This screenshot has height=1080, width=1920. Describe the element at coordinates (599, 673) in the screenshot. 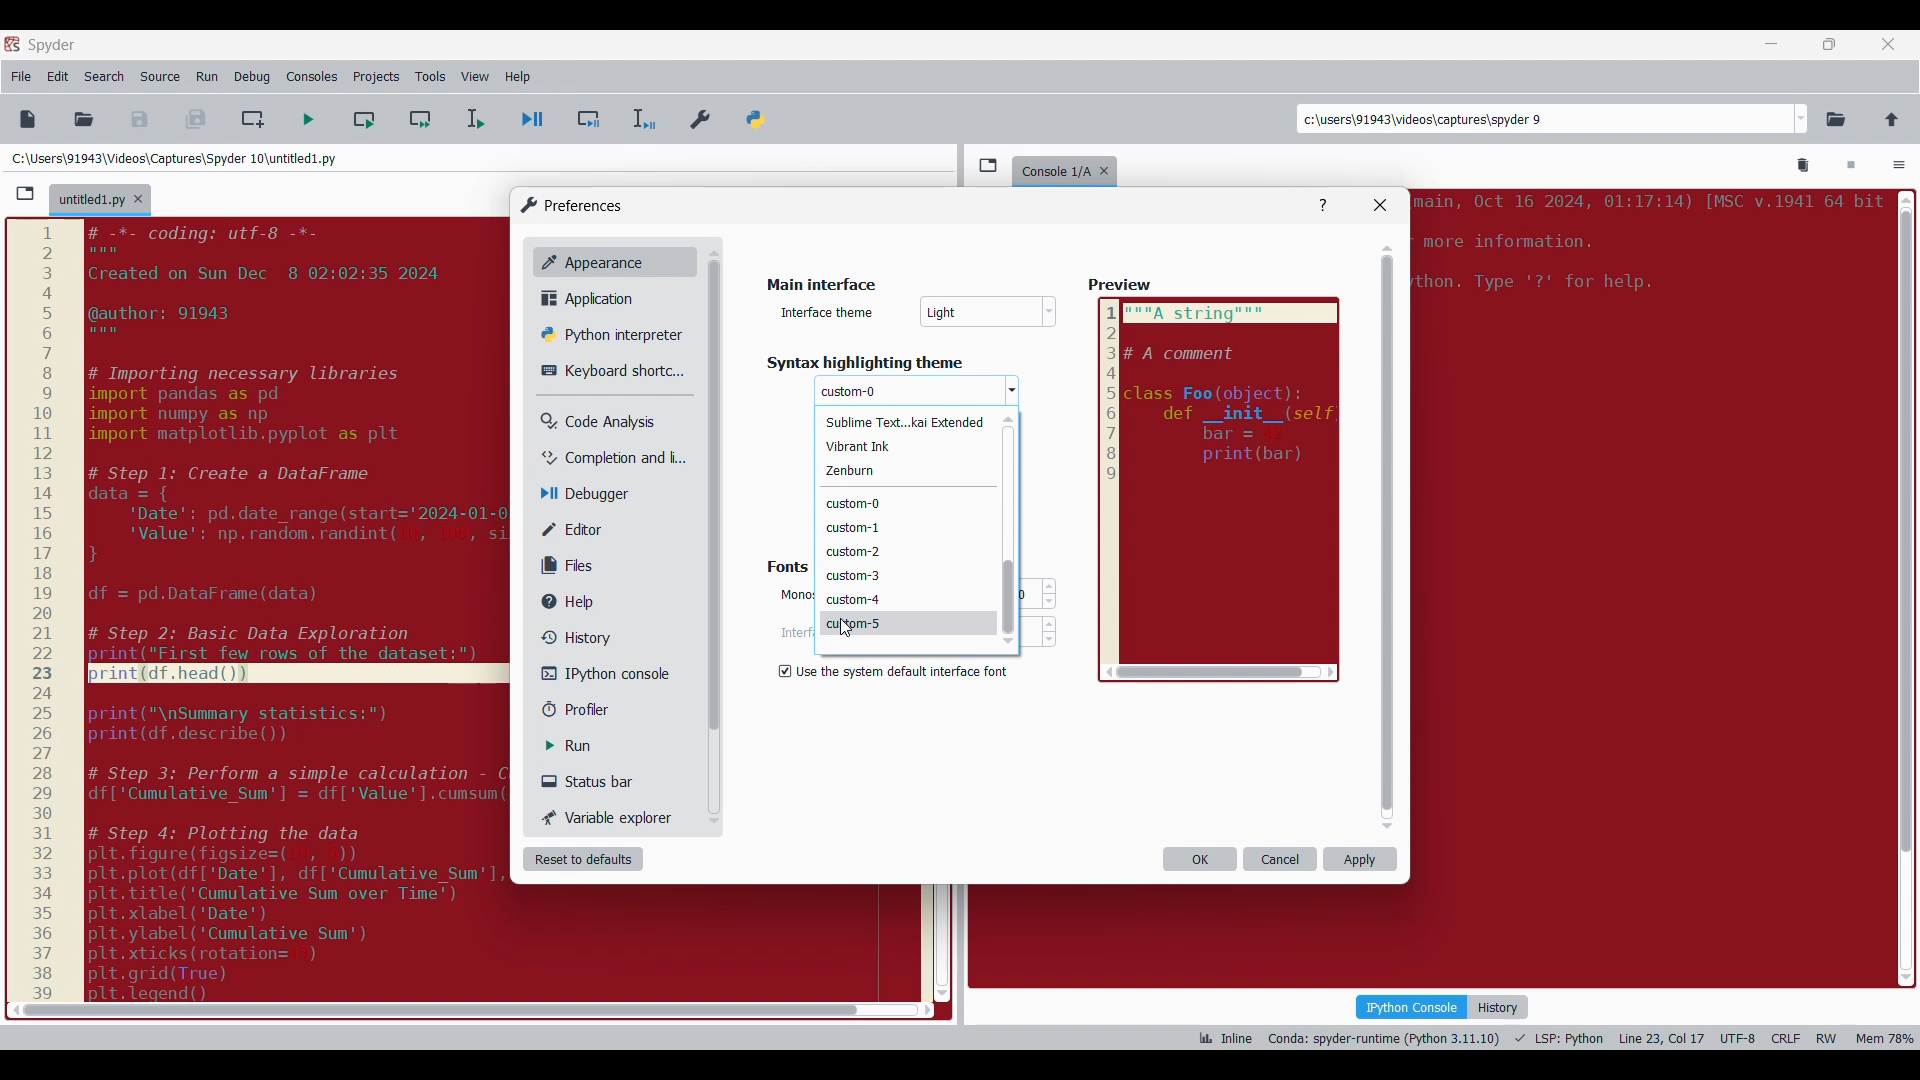

I see `IPython console` at that location.